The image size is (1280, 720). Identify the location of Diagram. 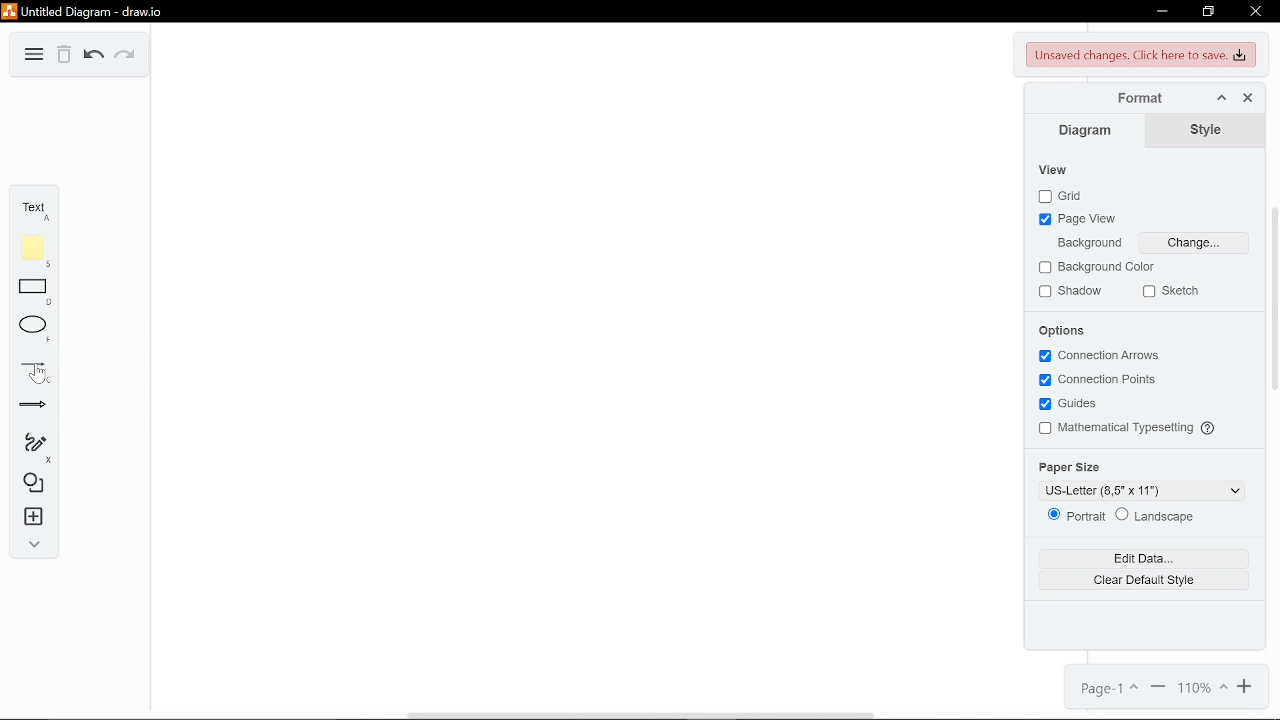
(34, 55).